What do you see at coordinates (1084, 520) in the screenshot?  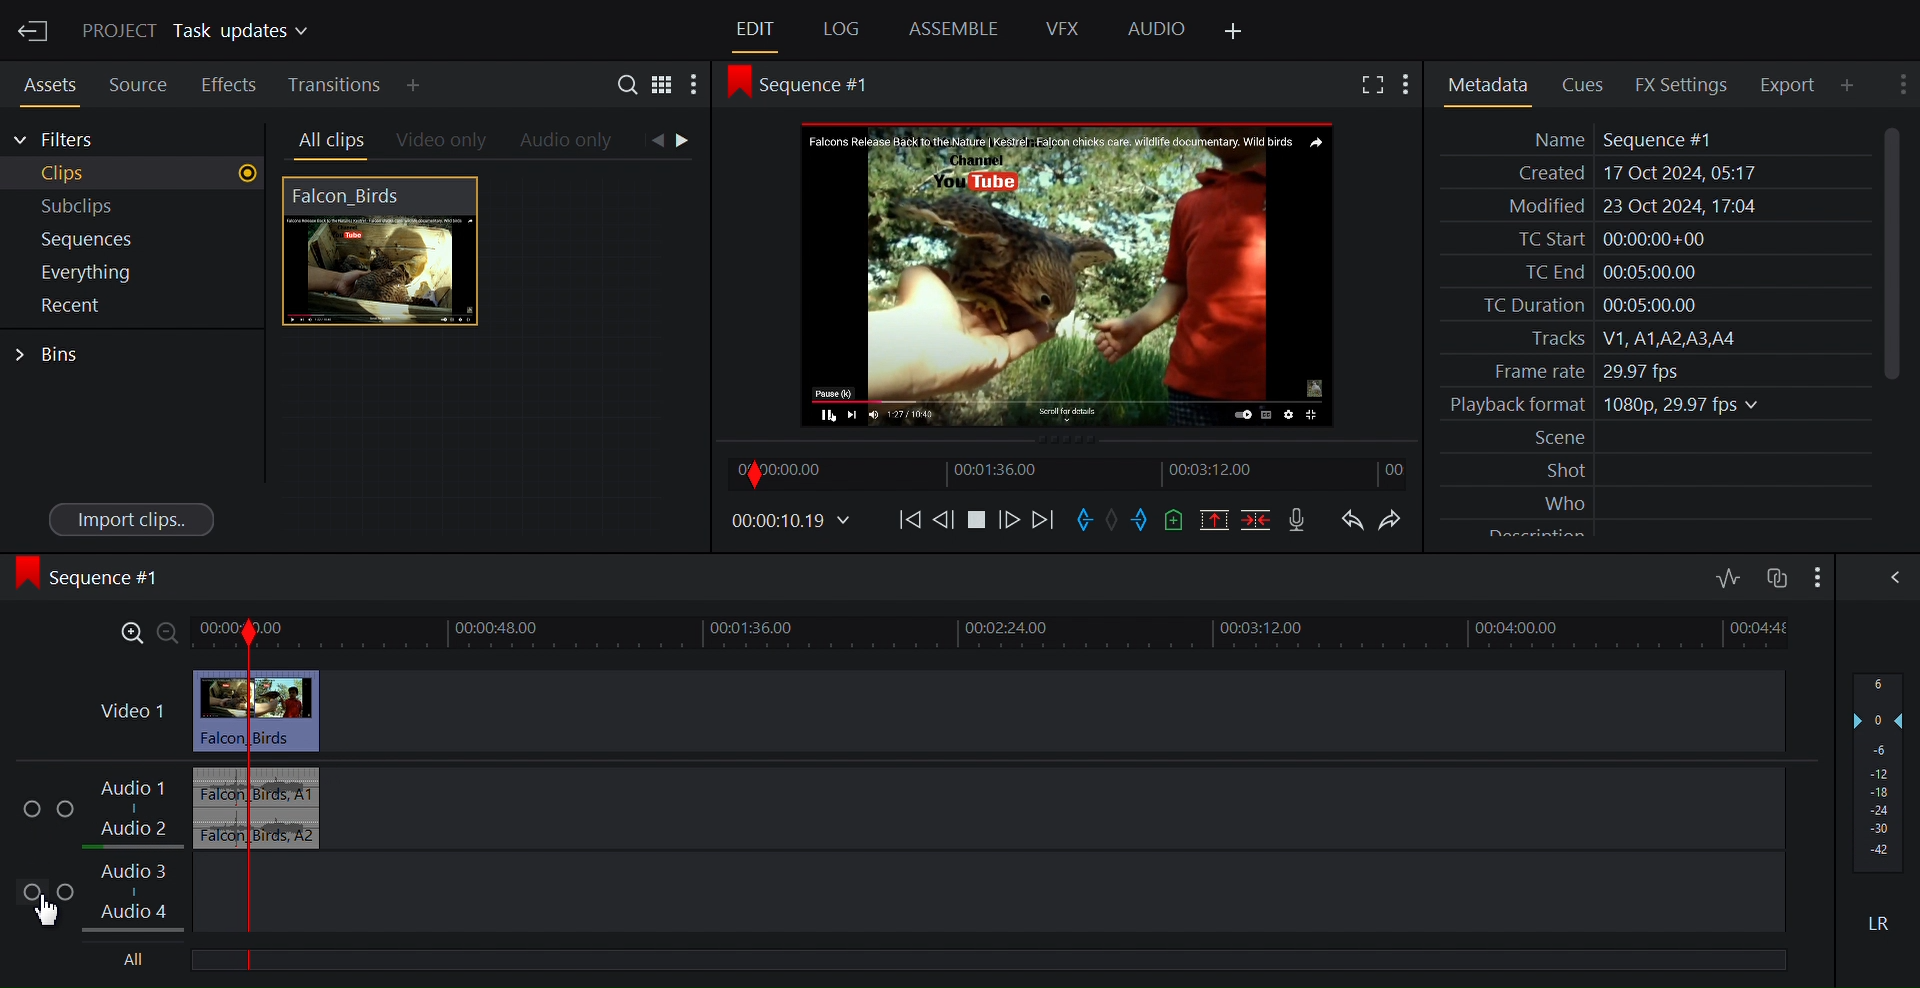 I see `Mark in` at bounding box center [1084, 520].